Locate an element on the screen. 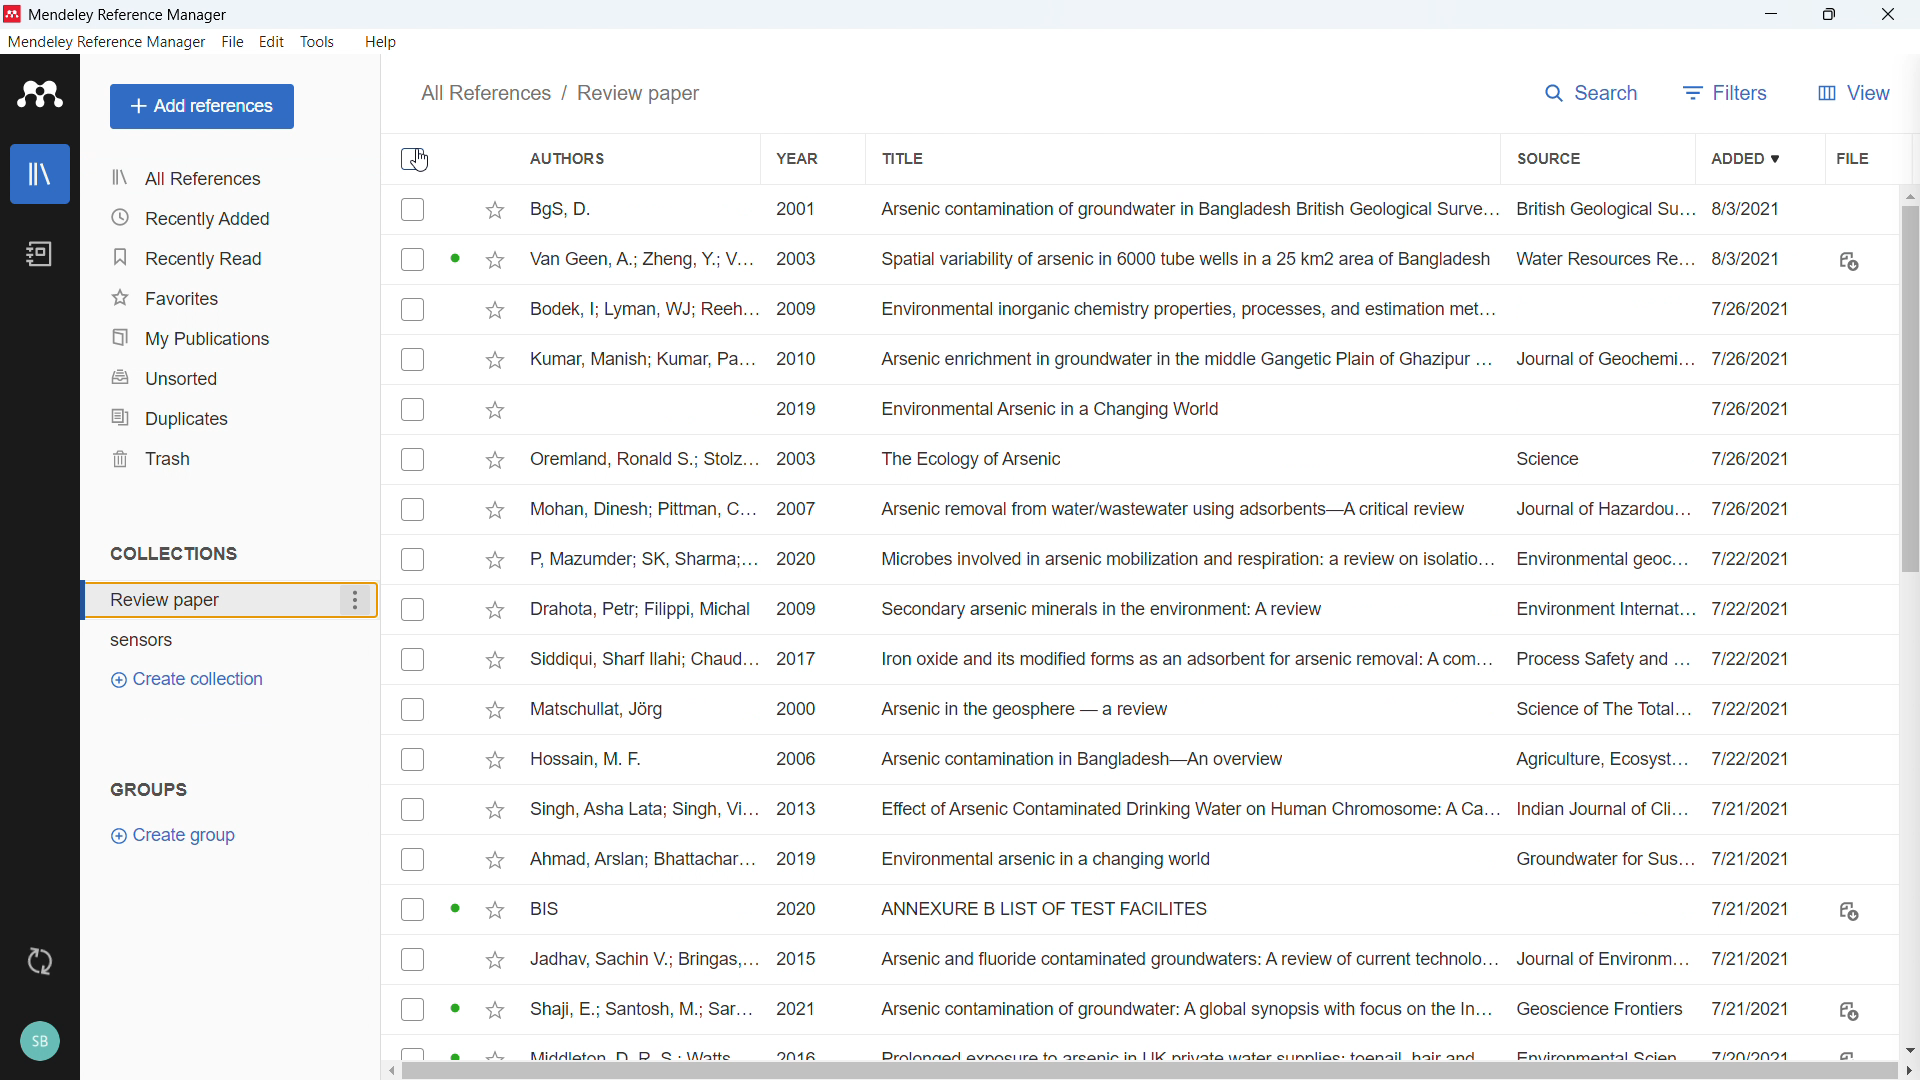  Ba, Sidy; Jones, J. Peter; ... 2014 Hybrid bioreactor (HBR) of hollow fiber microfilter membrane and cross-linked... Journal of Hazardou... 10/22/2024 is located at coordinates (1165, 758).